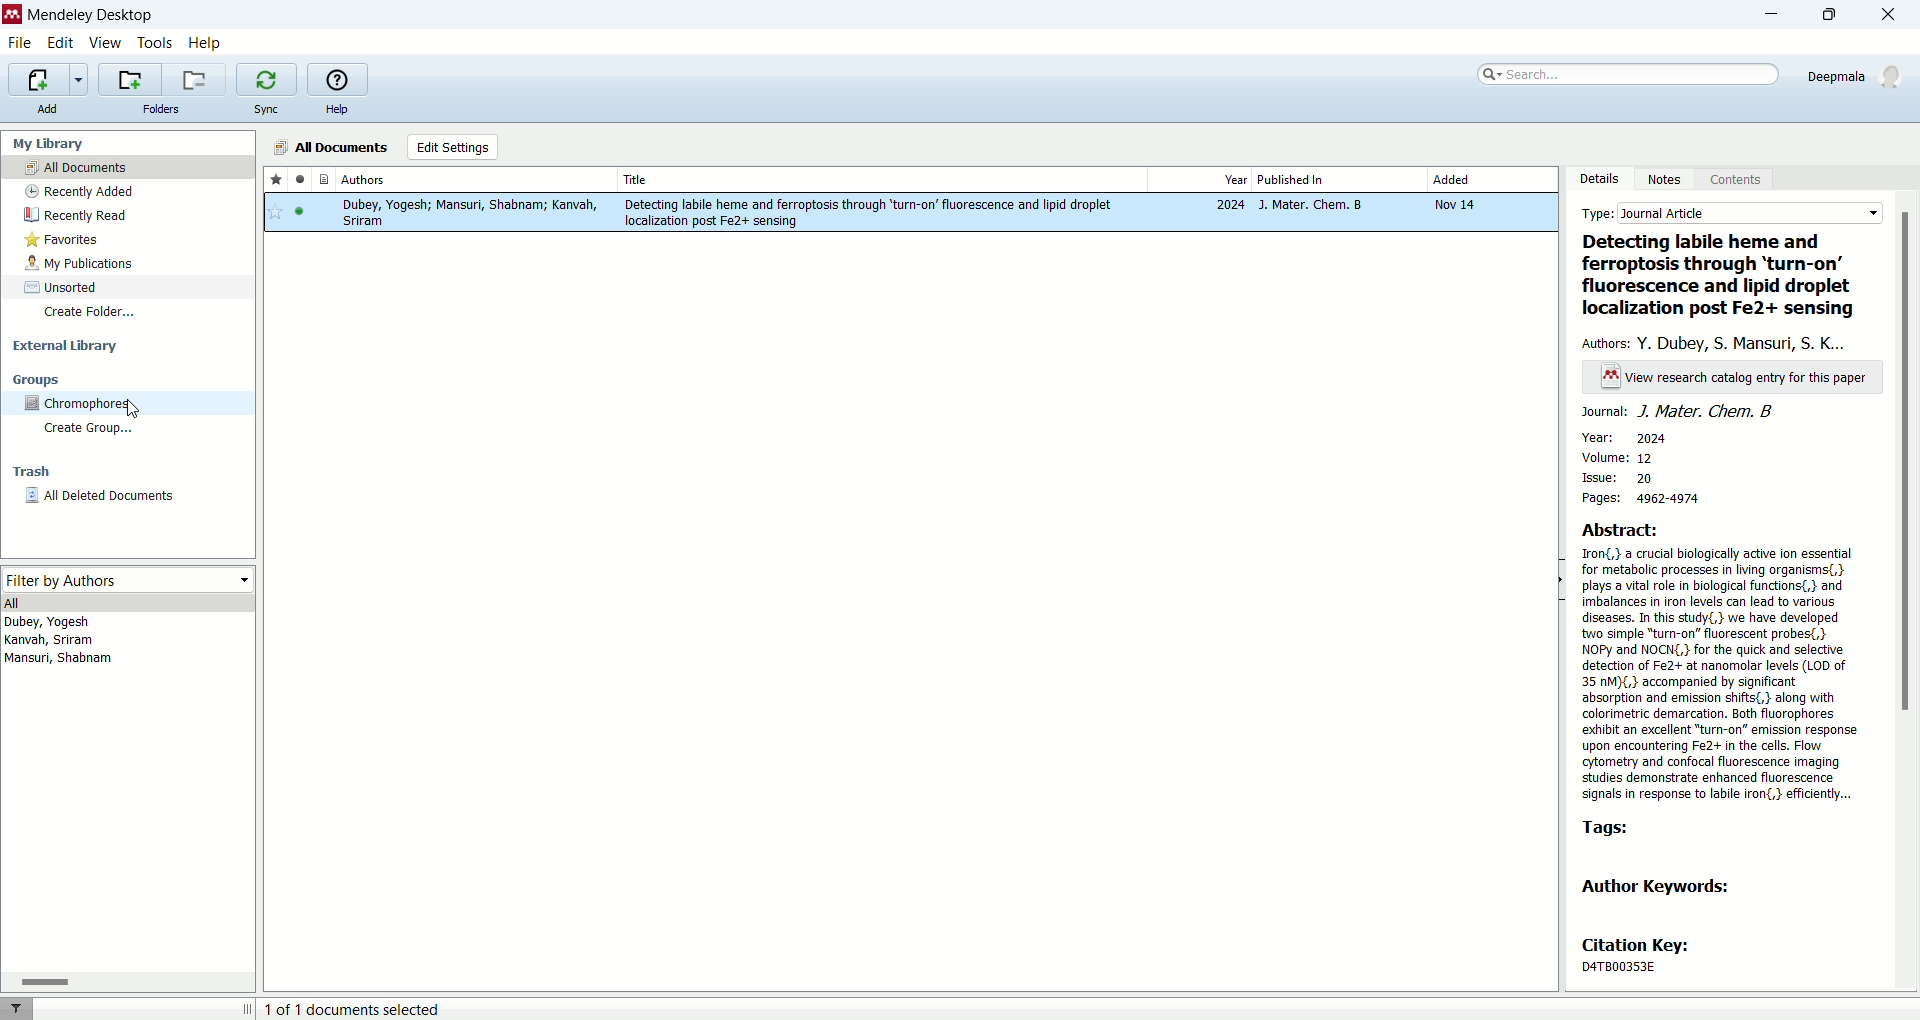 This screenshot has height=1020, width=1920. I want to click on Author Keywords:, so click(1664, 886).